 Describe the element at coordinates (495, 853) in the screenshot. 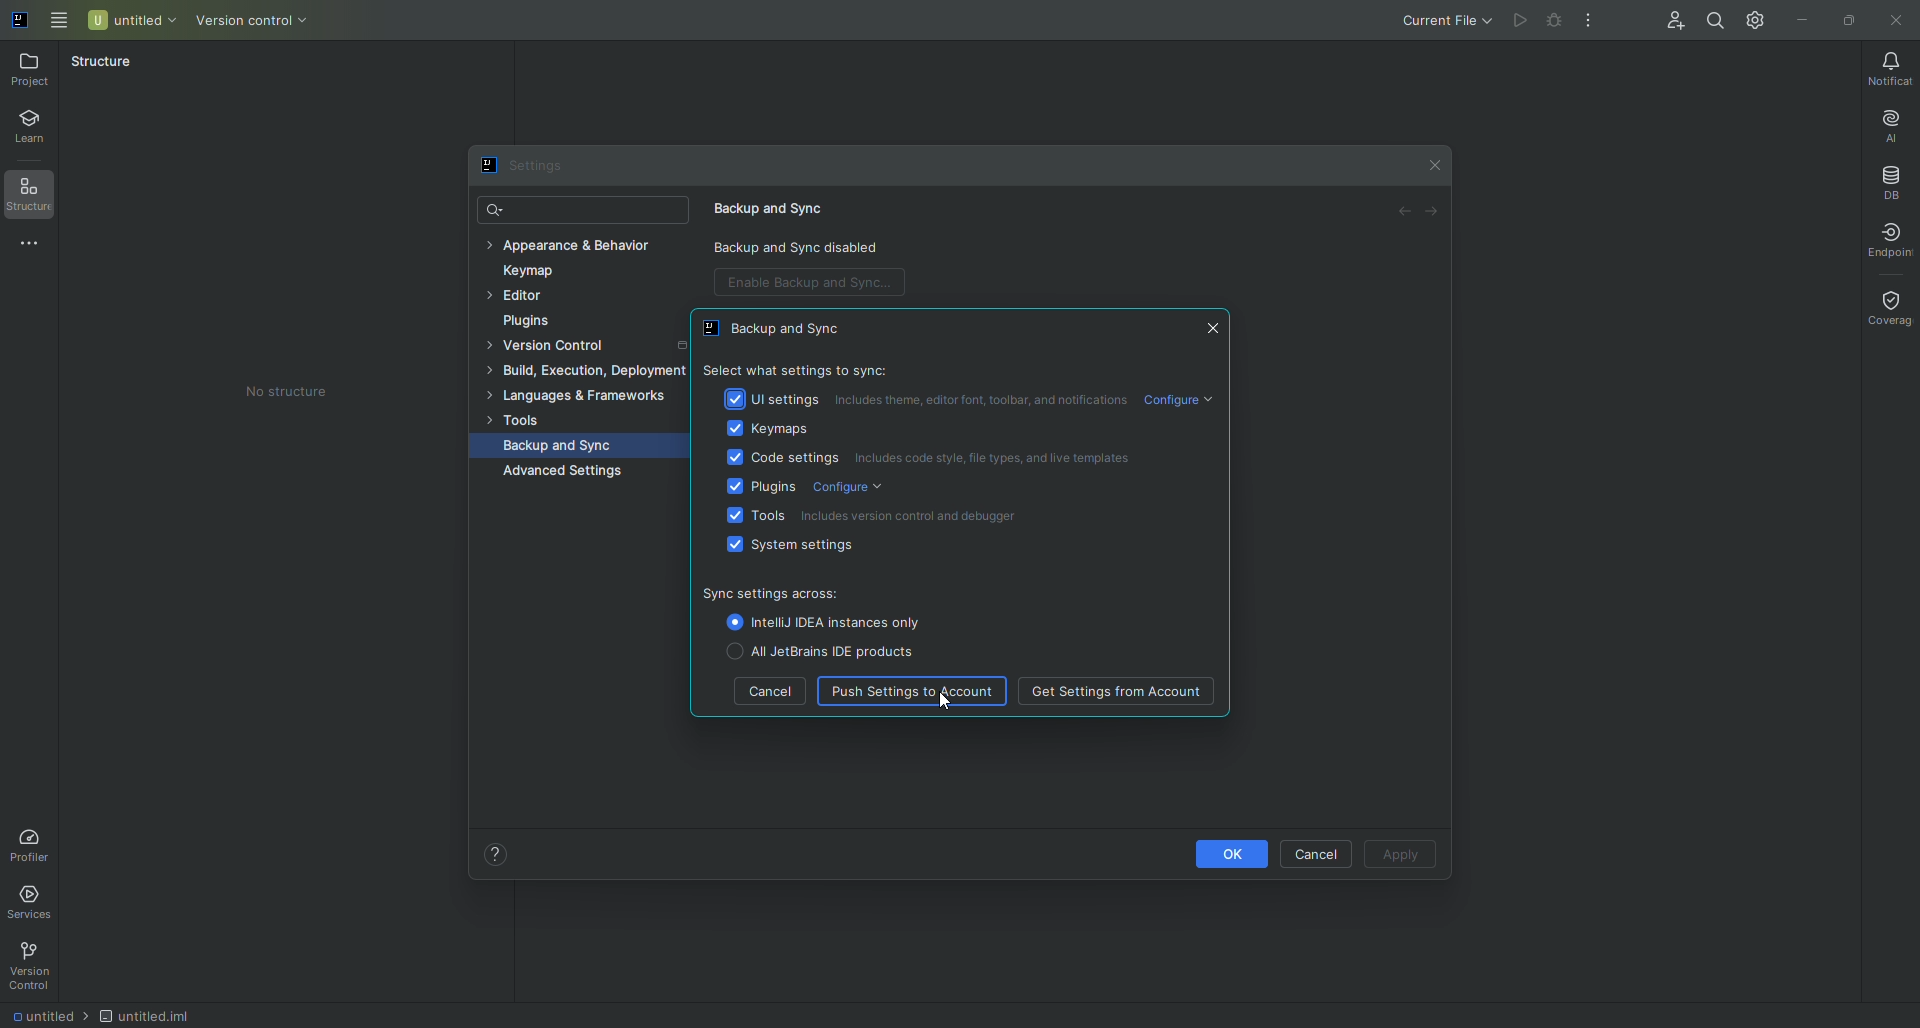

I see `Help` at that location.